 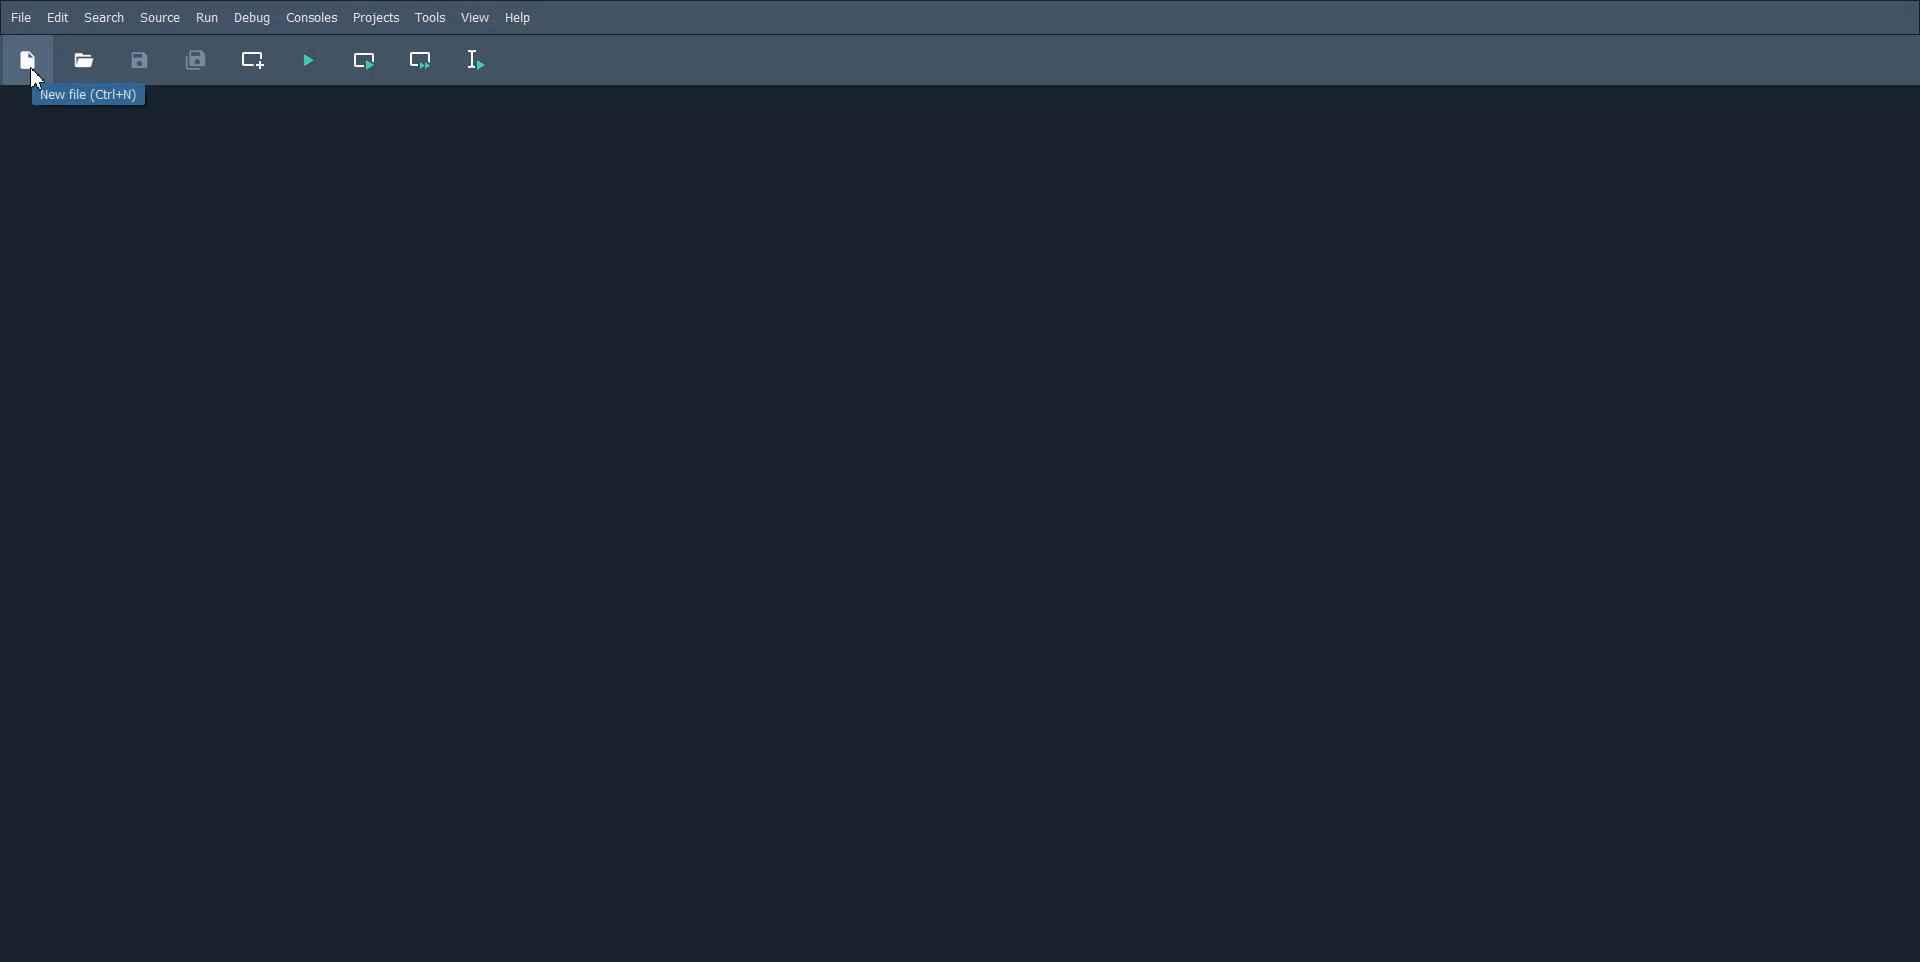 What do you see at coordinates (251, 17) in the screenshot?
I see `Debug` at bounding box center [251, 17].